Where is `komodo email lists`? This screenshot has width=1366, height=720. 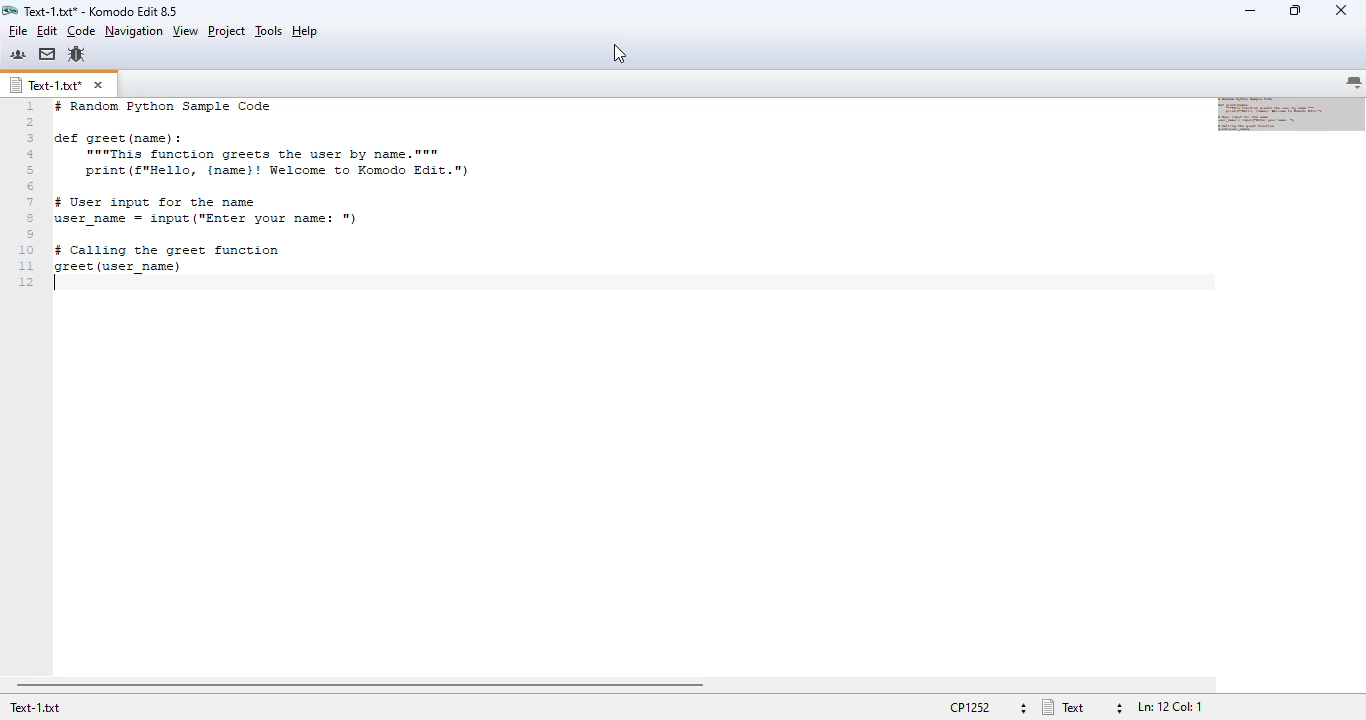 komodo email lists is located at coordinates (48, 55).